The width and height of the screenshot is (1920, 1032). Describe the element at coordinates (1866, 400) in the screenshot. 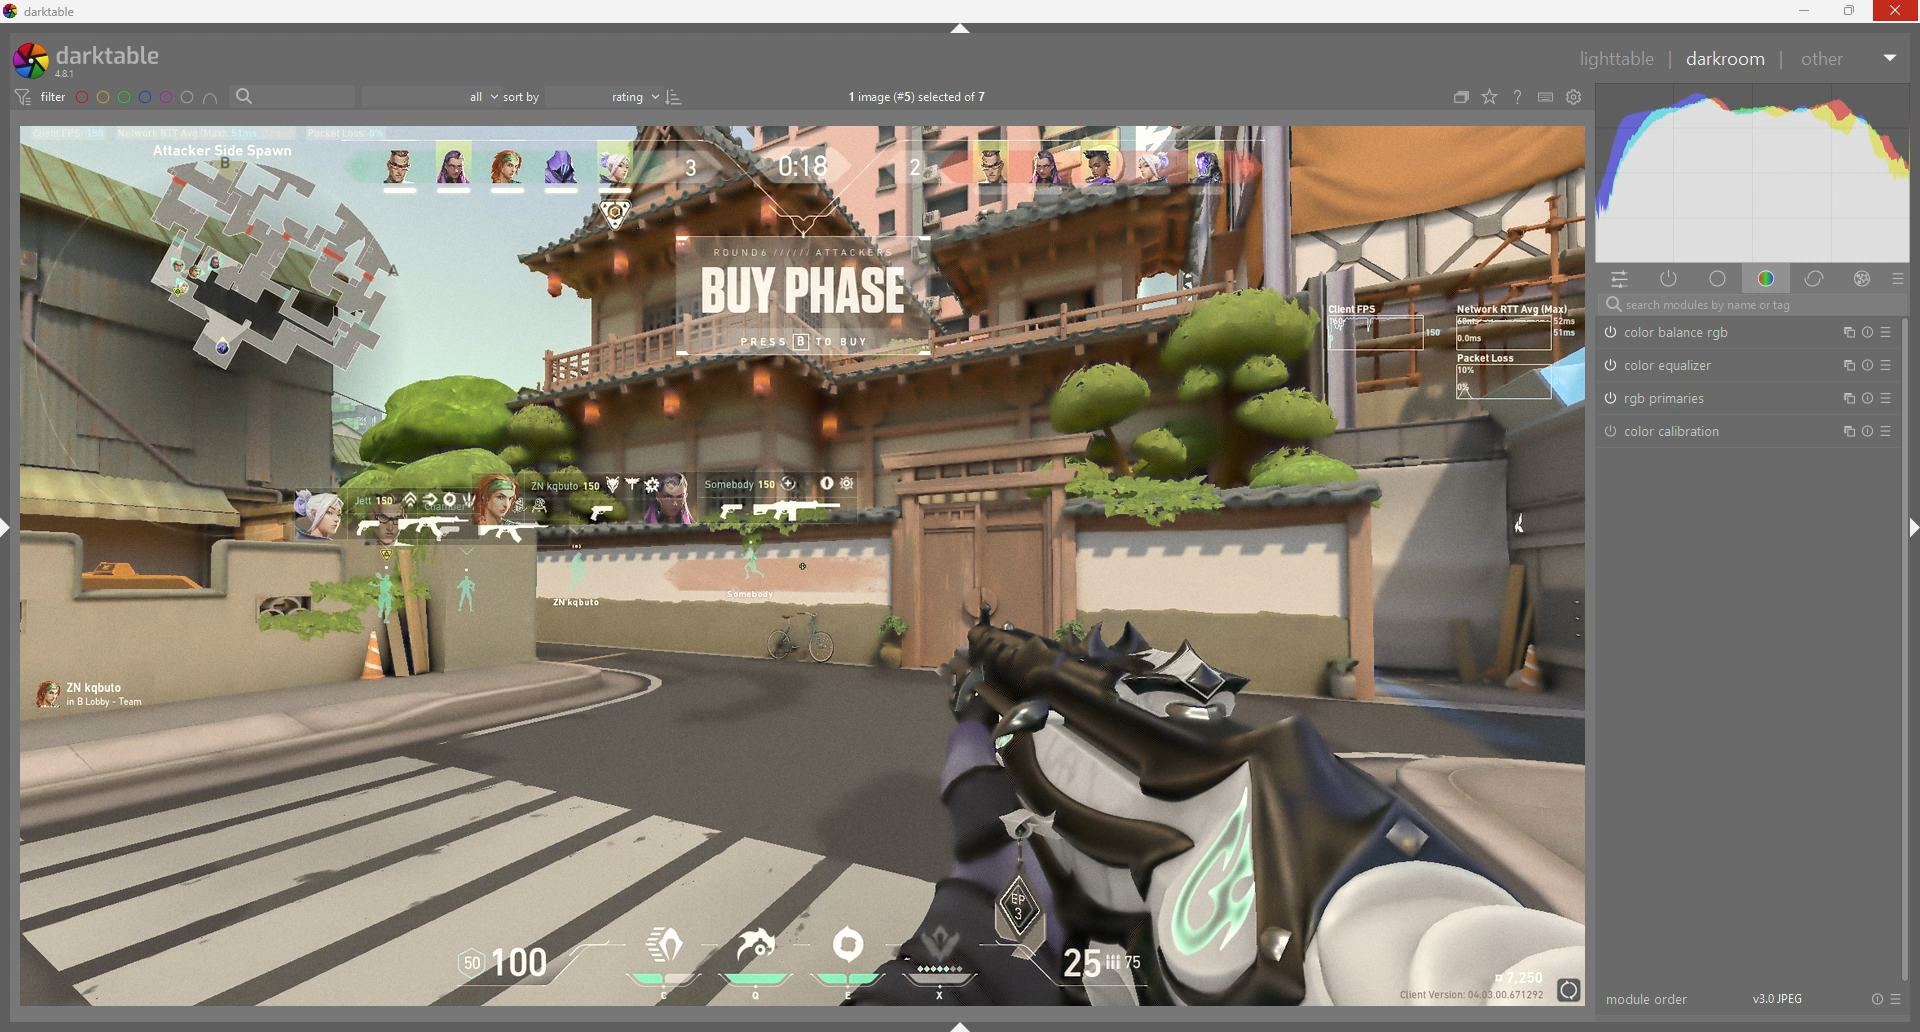

I see `reset` at that location.